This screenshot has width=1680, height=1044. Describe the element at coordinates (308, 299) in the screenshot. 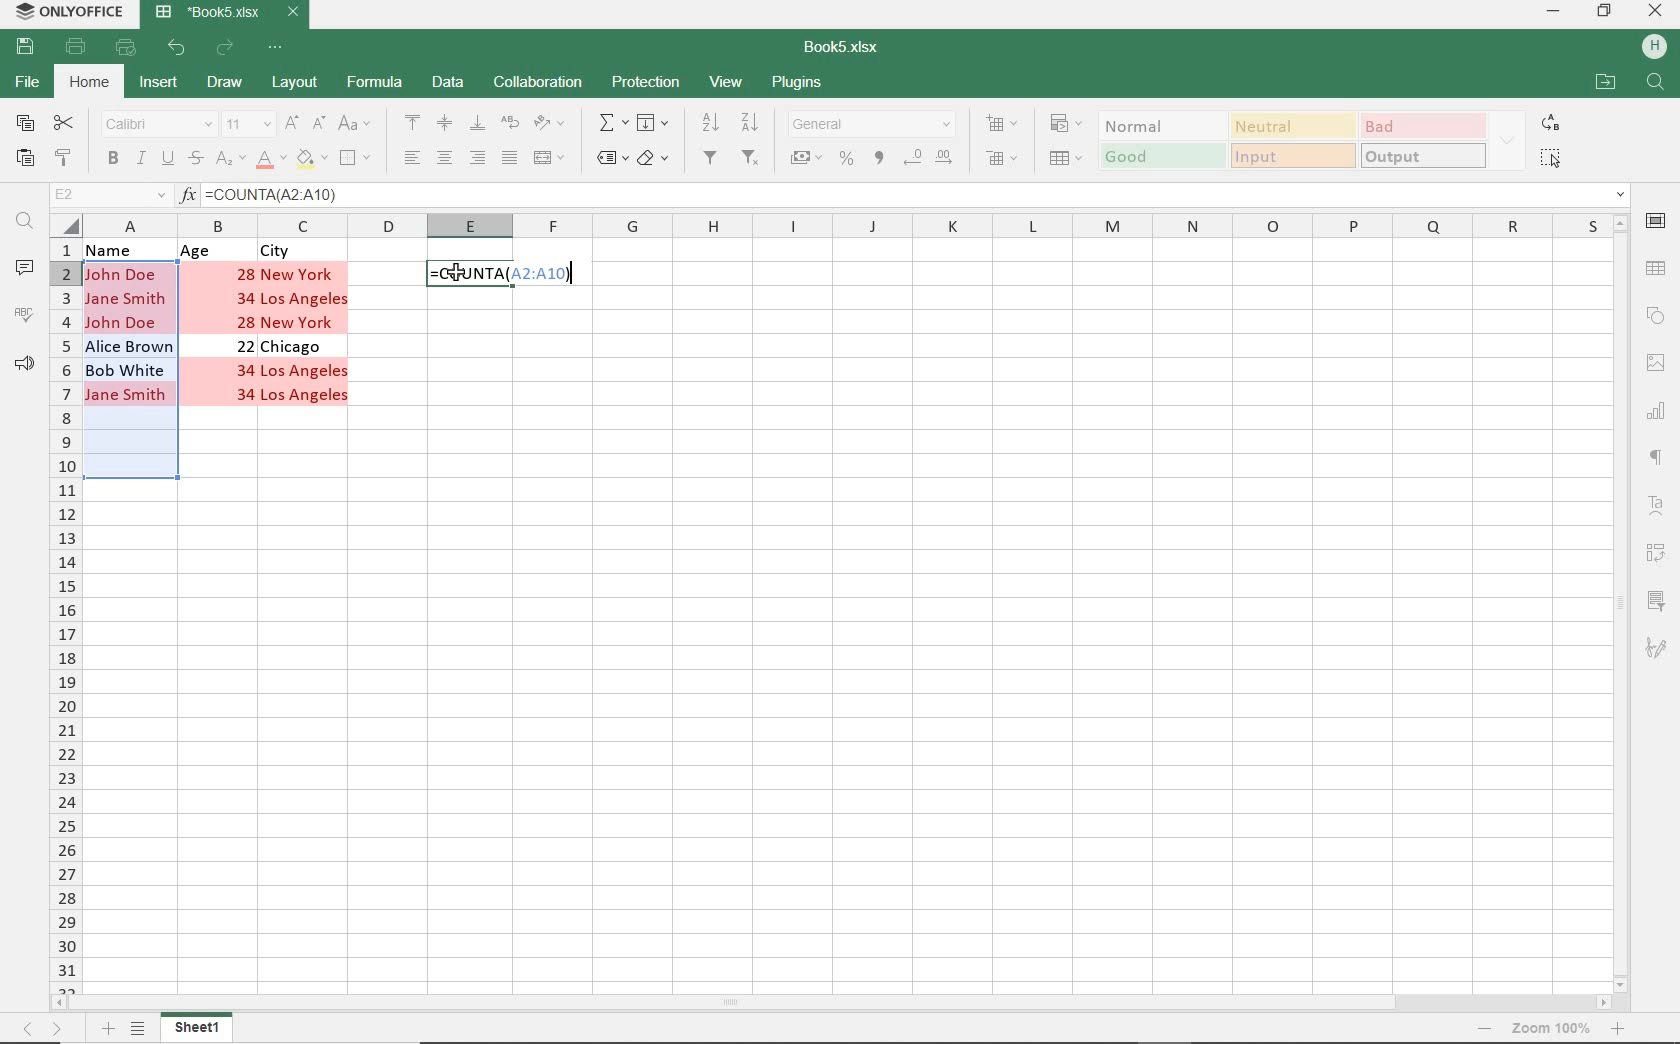

I see `Los Angeles` at that location.